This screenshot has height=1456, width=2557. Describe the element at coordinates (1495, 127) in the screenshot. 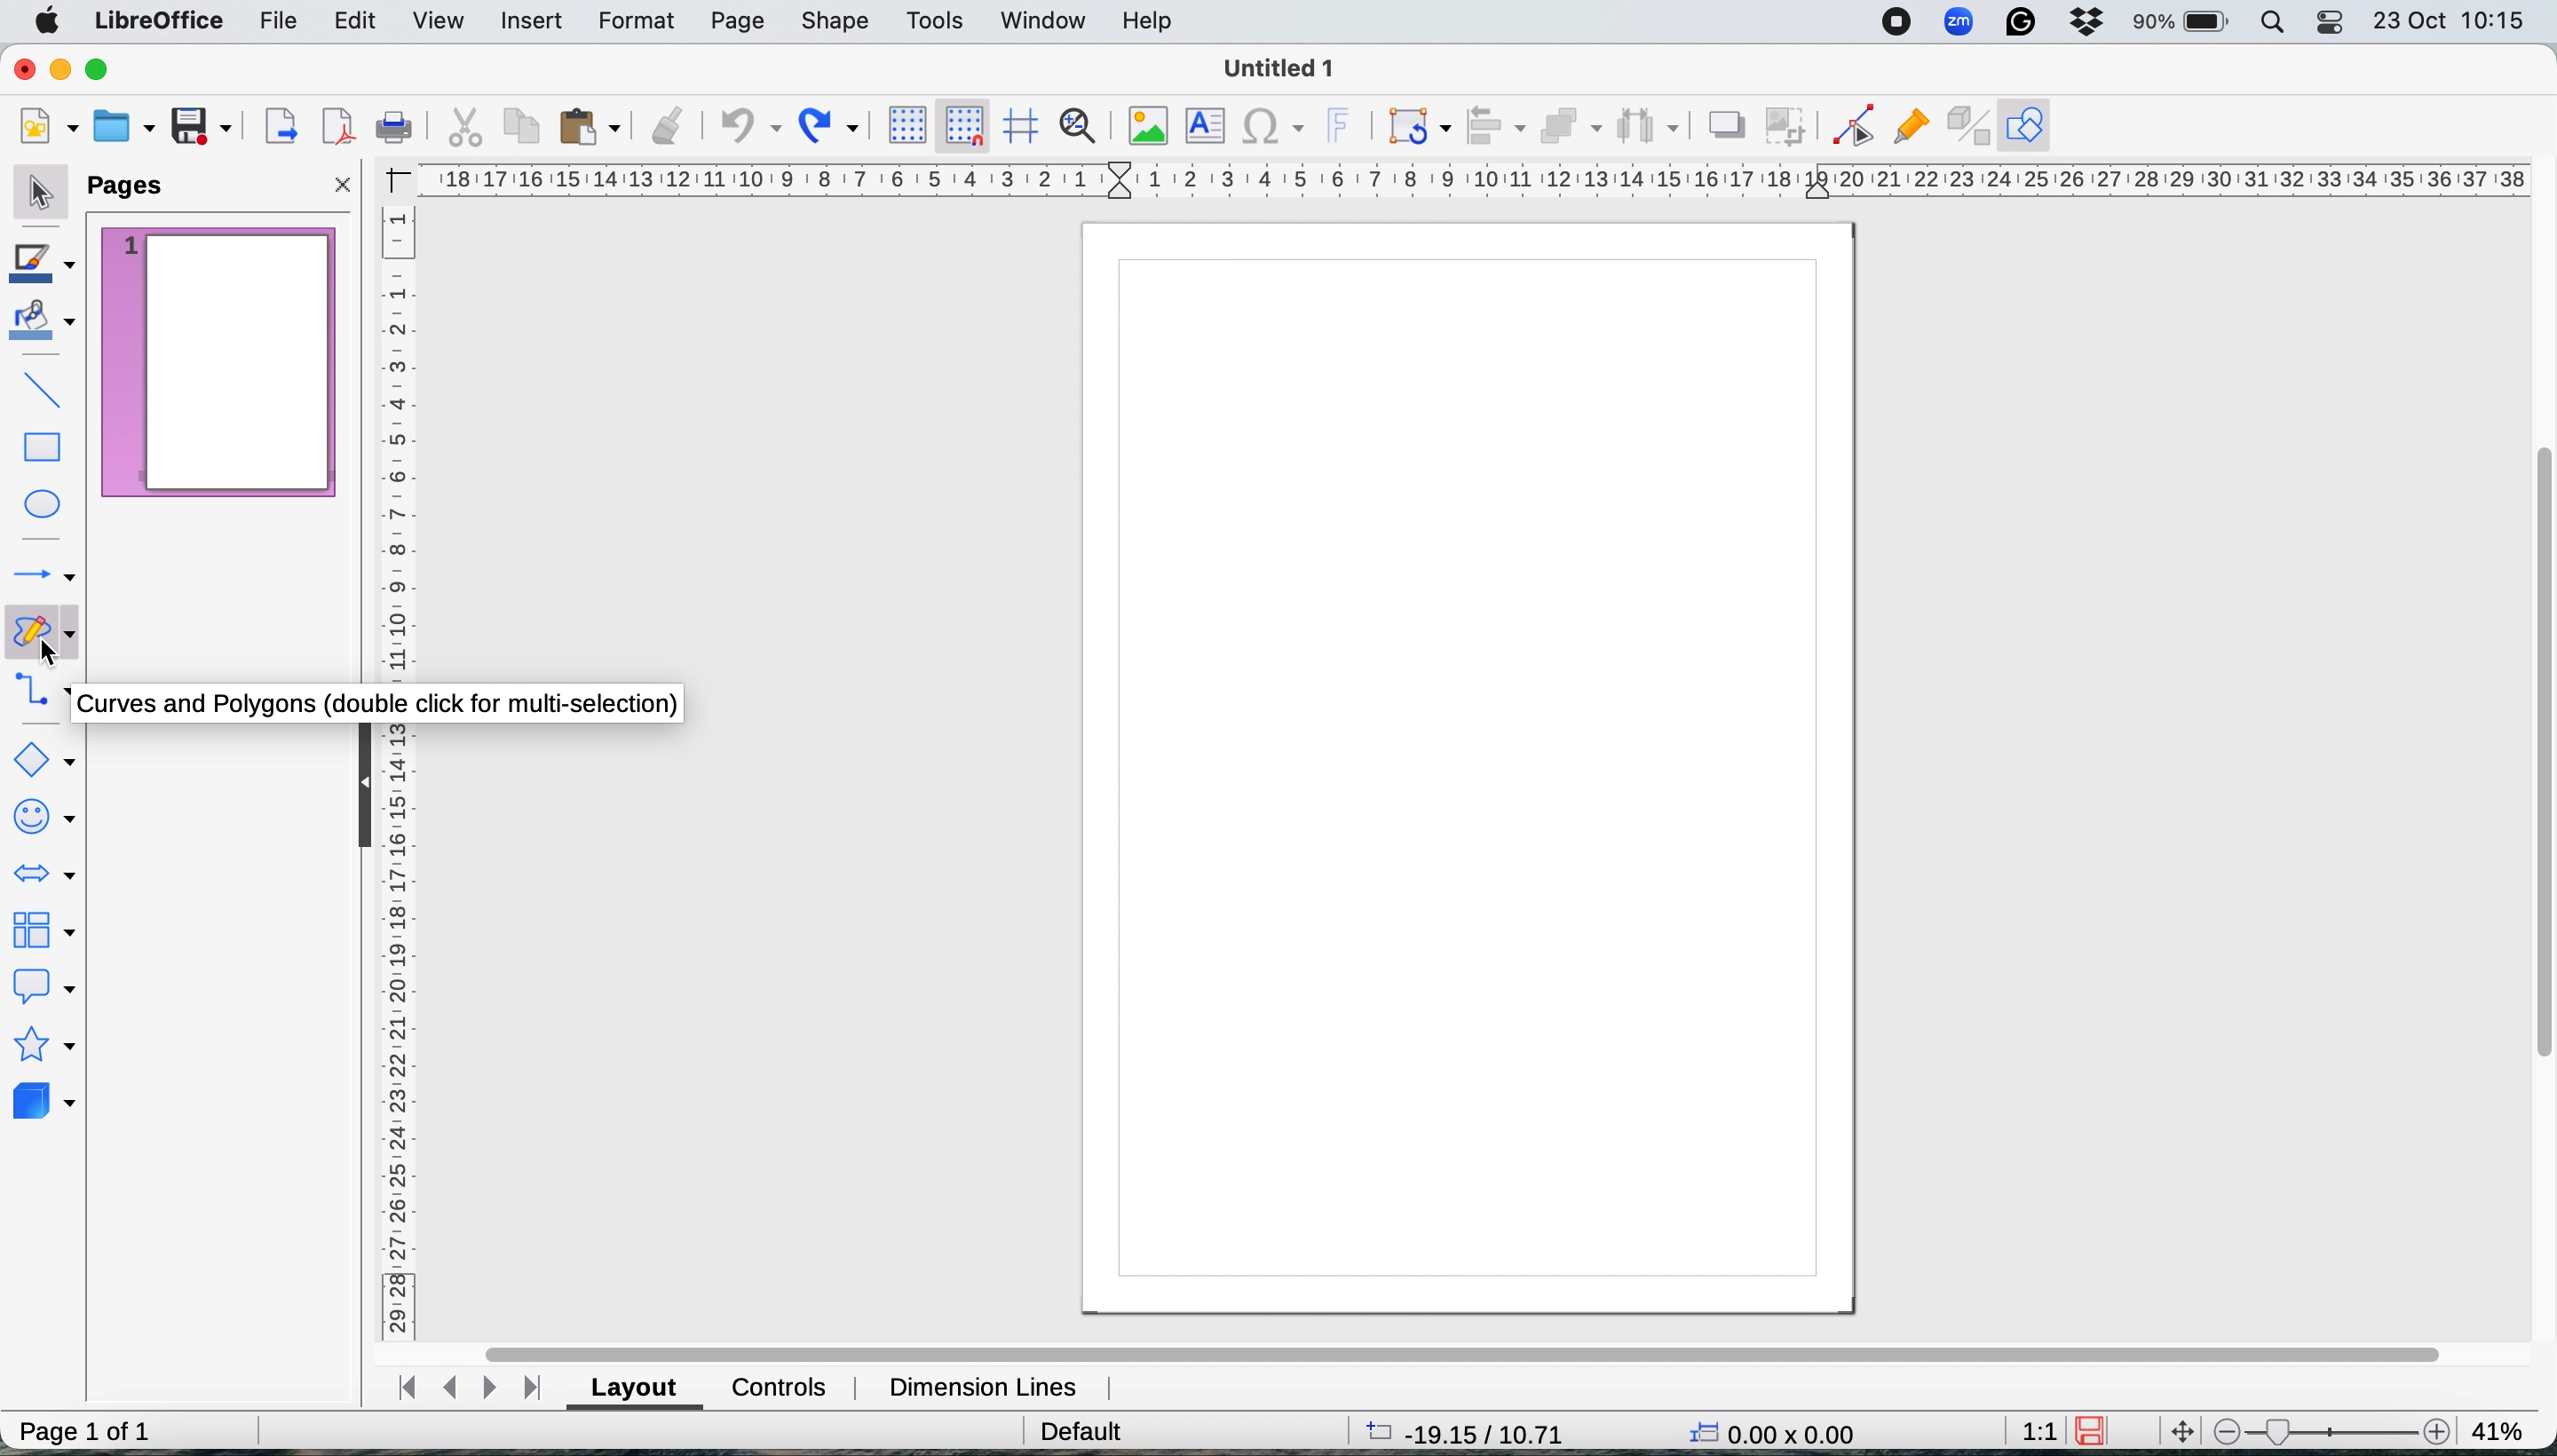

I see `align objects` at that location.